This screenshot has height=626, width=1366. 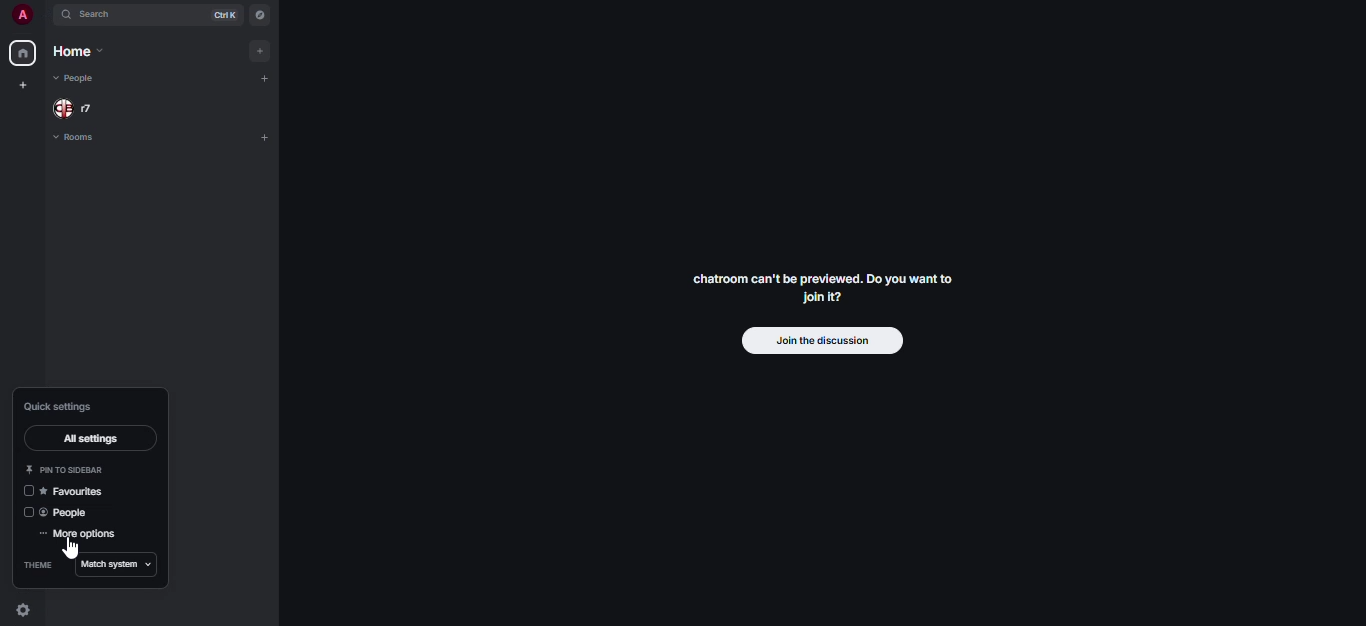 What do you see at coordinates (26, 492) in the screenshot?
I see `click to enable` at bounding box center [26, 492].